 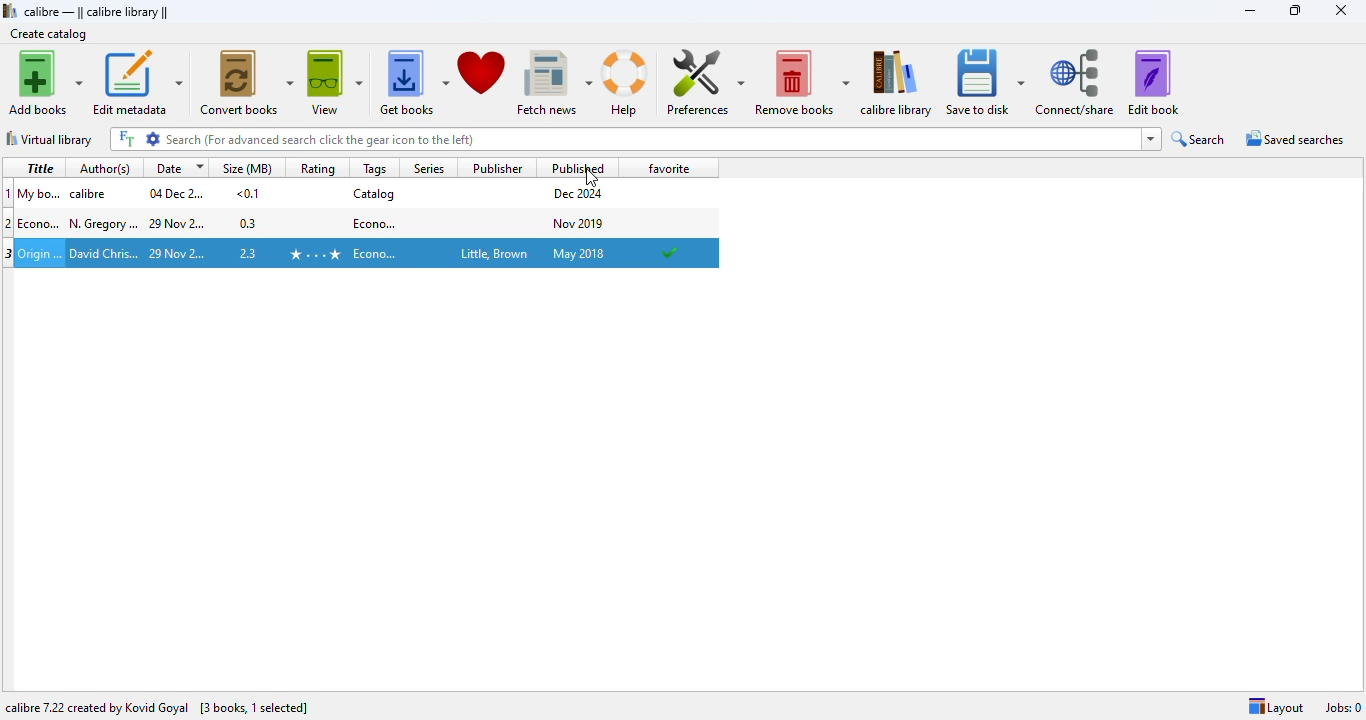 What do you see at coordinates (1294, 138) in the screenshot?
I see `saved searches` at bounding box center [1294, 138].